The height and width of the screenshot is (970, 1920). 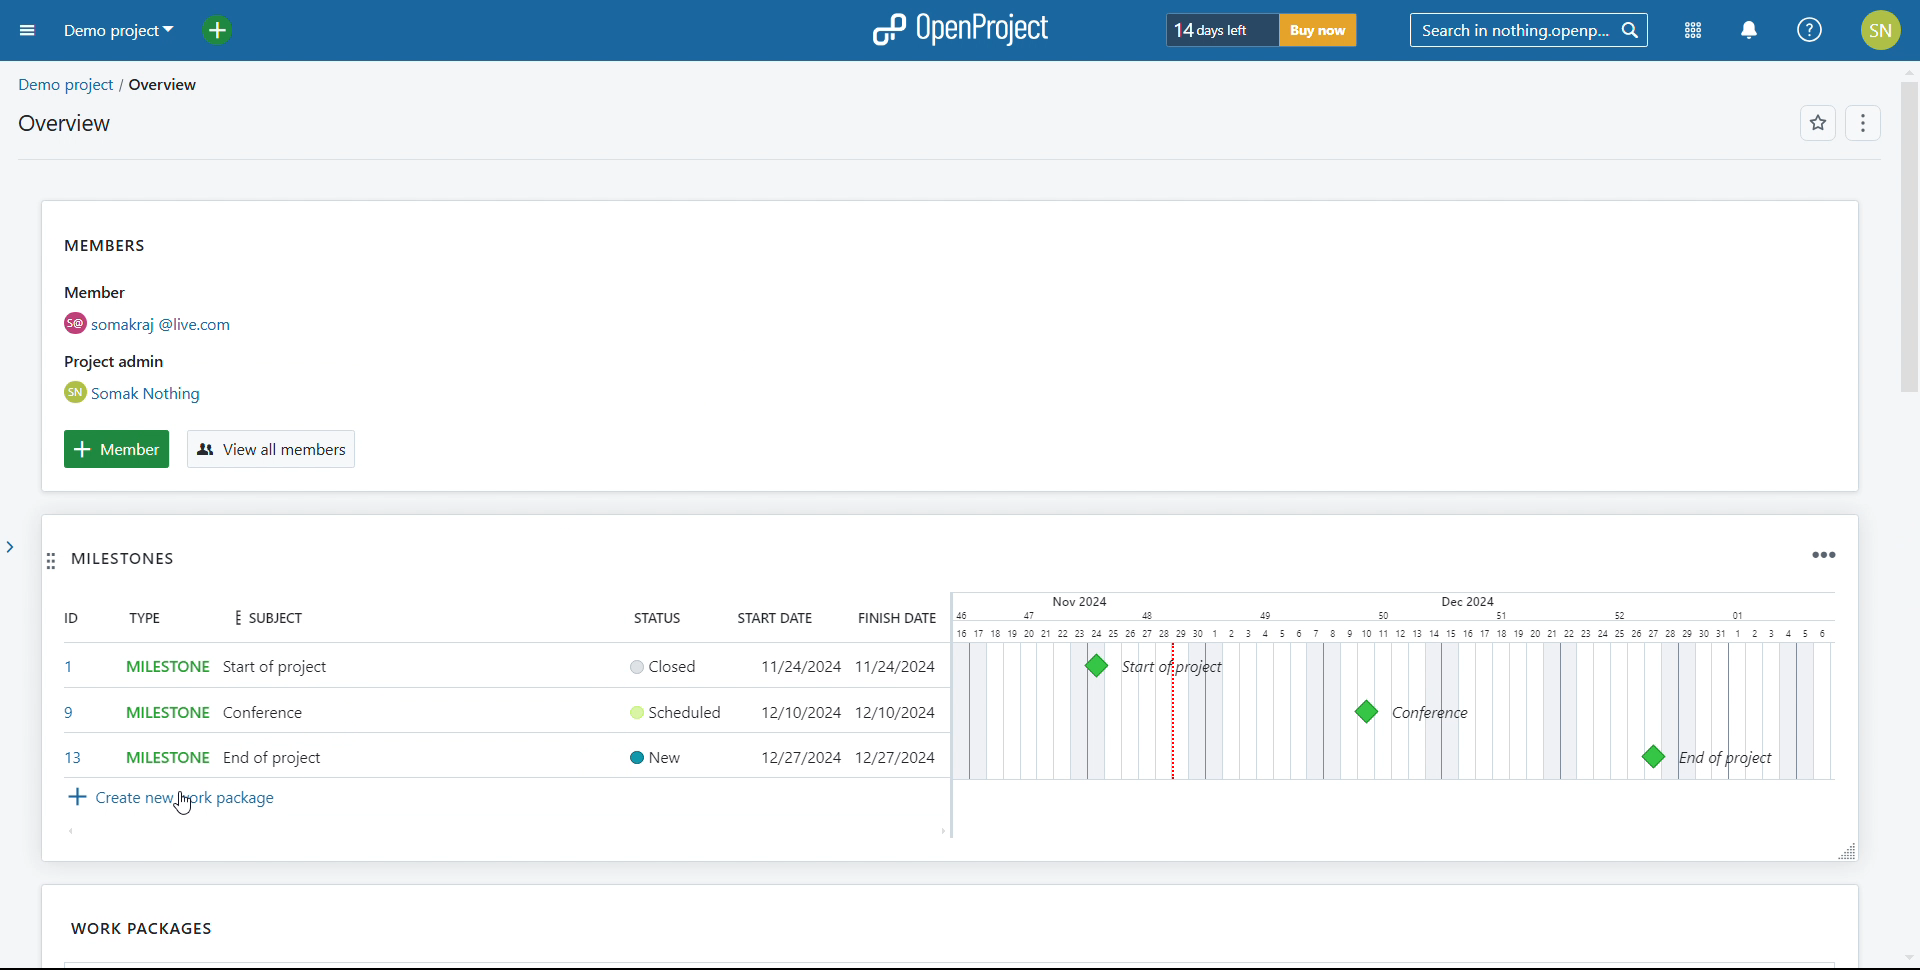 What do you see at coordinates (1694, 32) in the screenshot?
I see `modules` at bounding box center [1694, 32].